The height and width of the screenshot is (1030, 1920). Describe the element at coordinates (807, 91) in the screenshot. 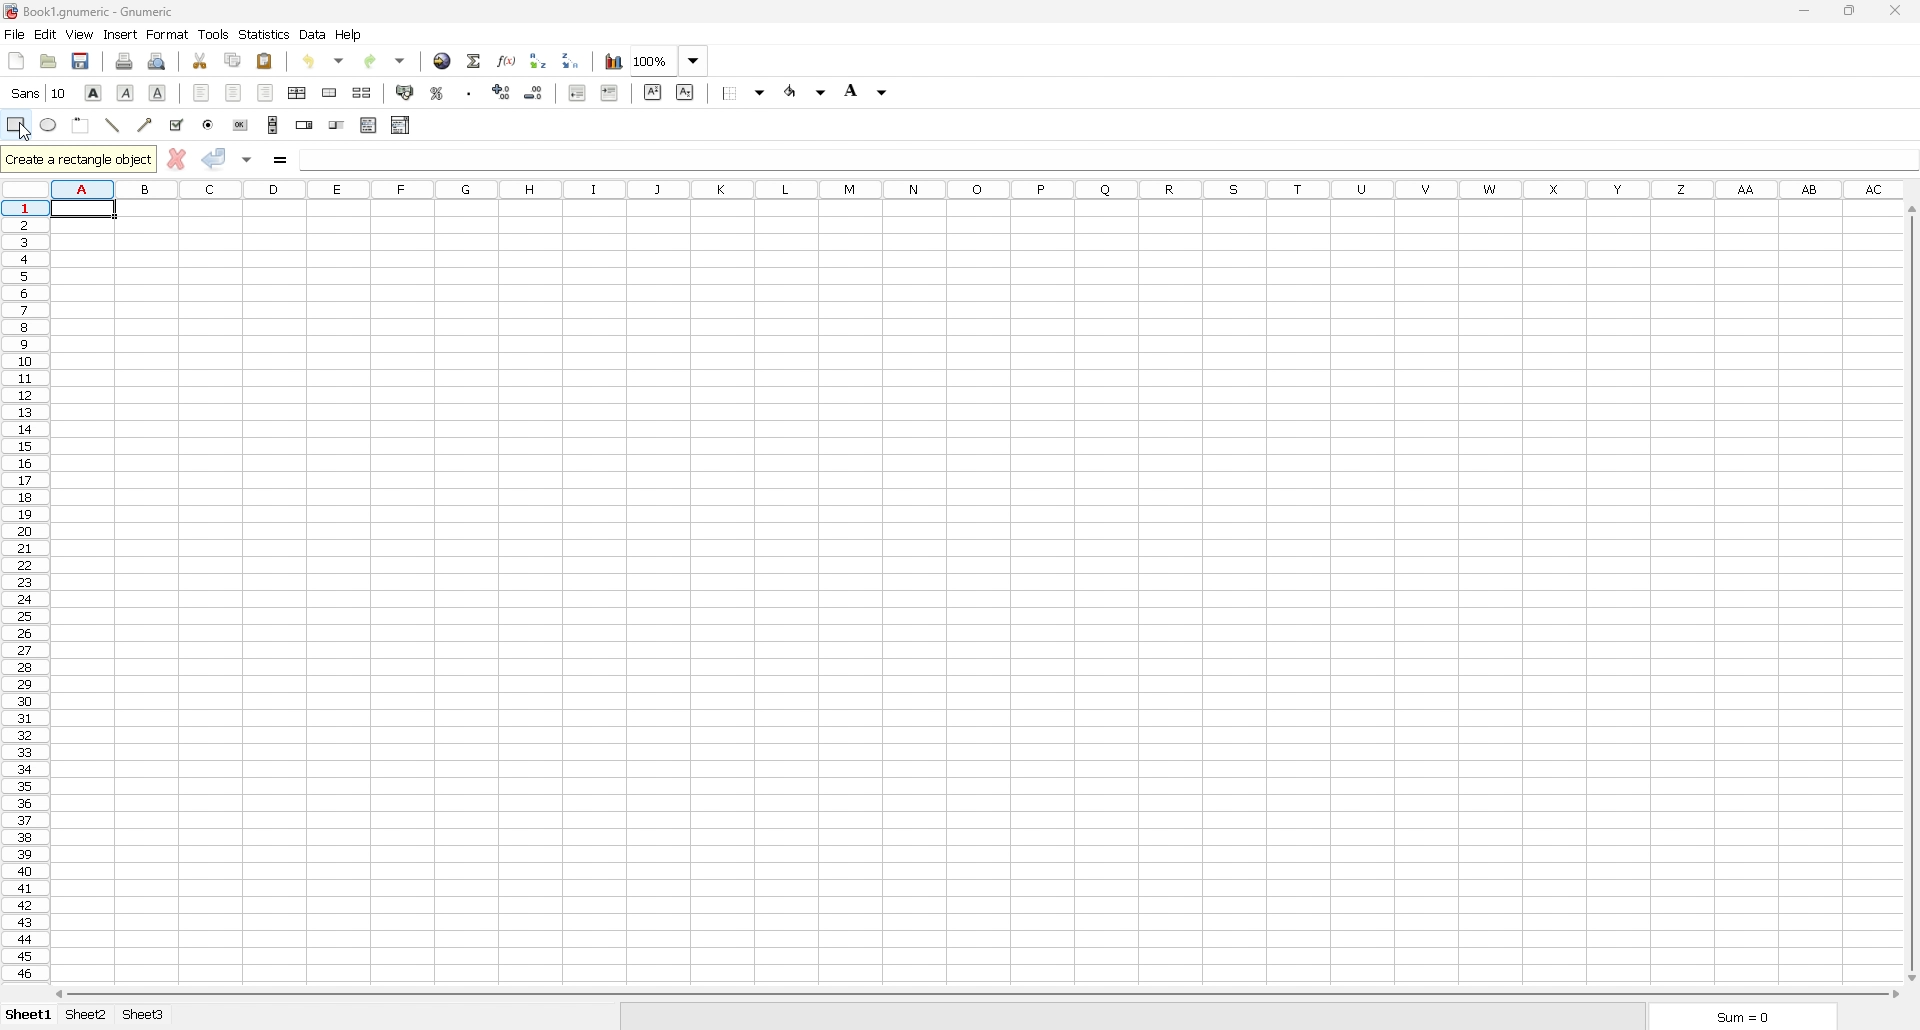

I see `foreground` at that location.